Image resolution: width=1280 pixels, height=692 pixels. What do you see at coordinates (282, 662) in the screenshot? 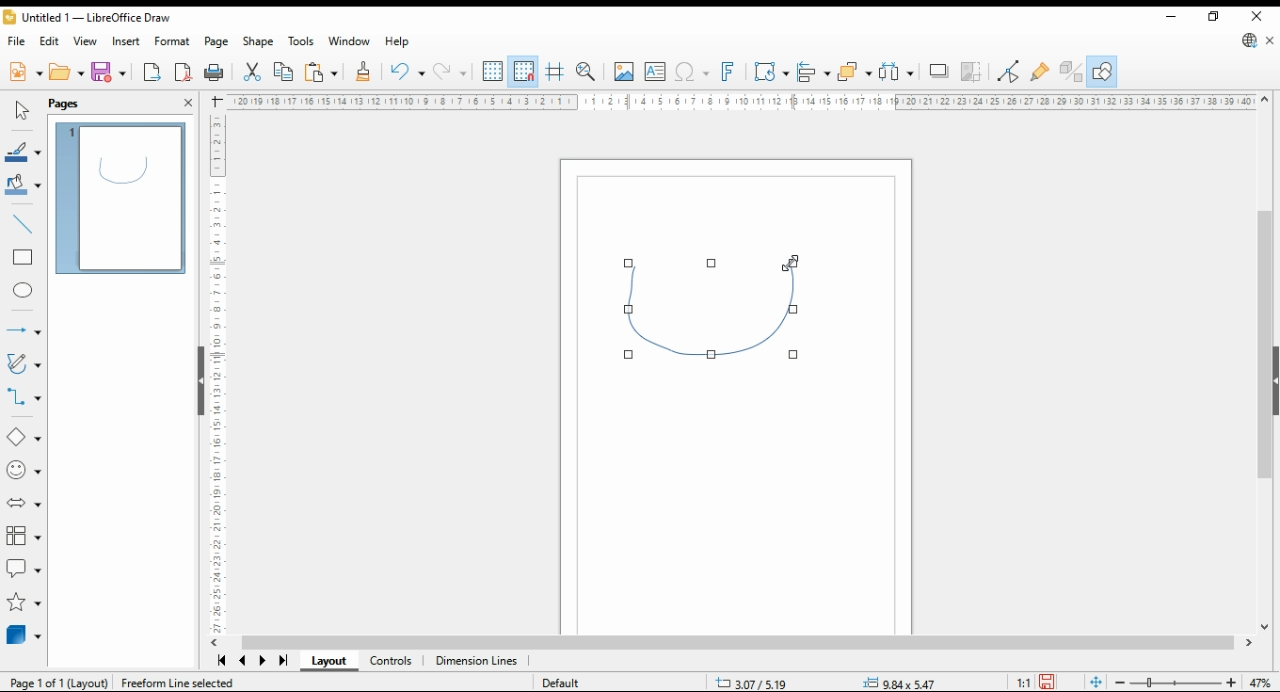
I see `last page` at bounding box center [282, 662].